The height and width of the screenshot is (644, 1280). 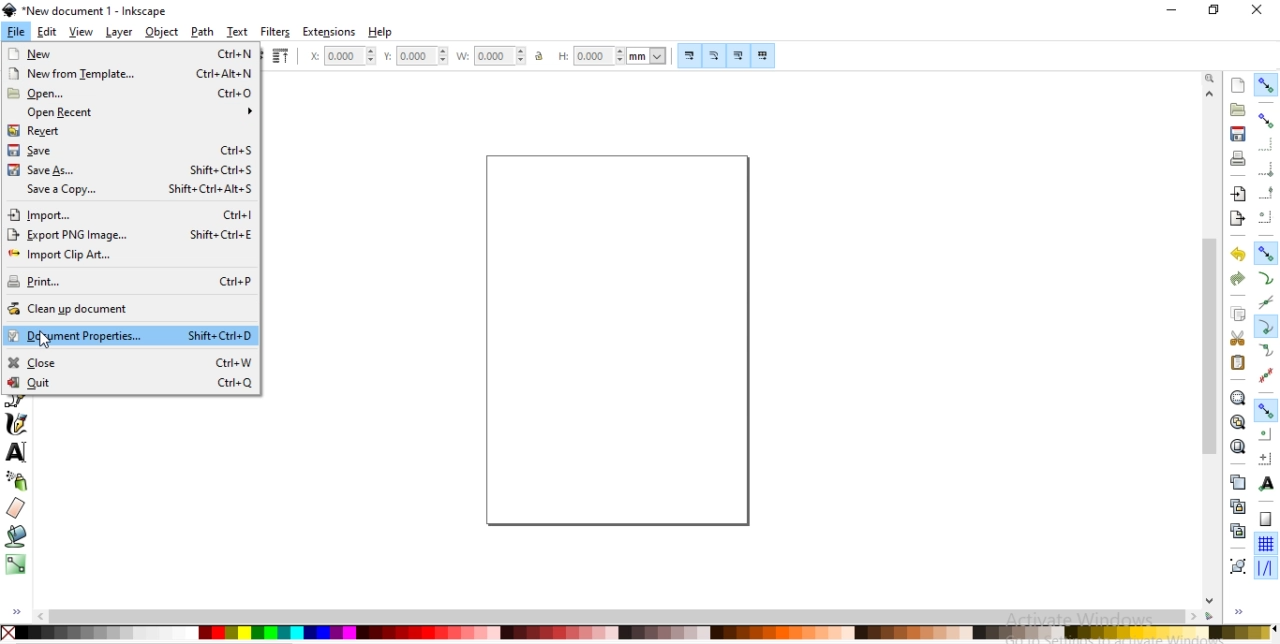 I want to click on scale stroke width by same proportion, so click(x=689, y=55).